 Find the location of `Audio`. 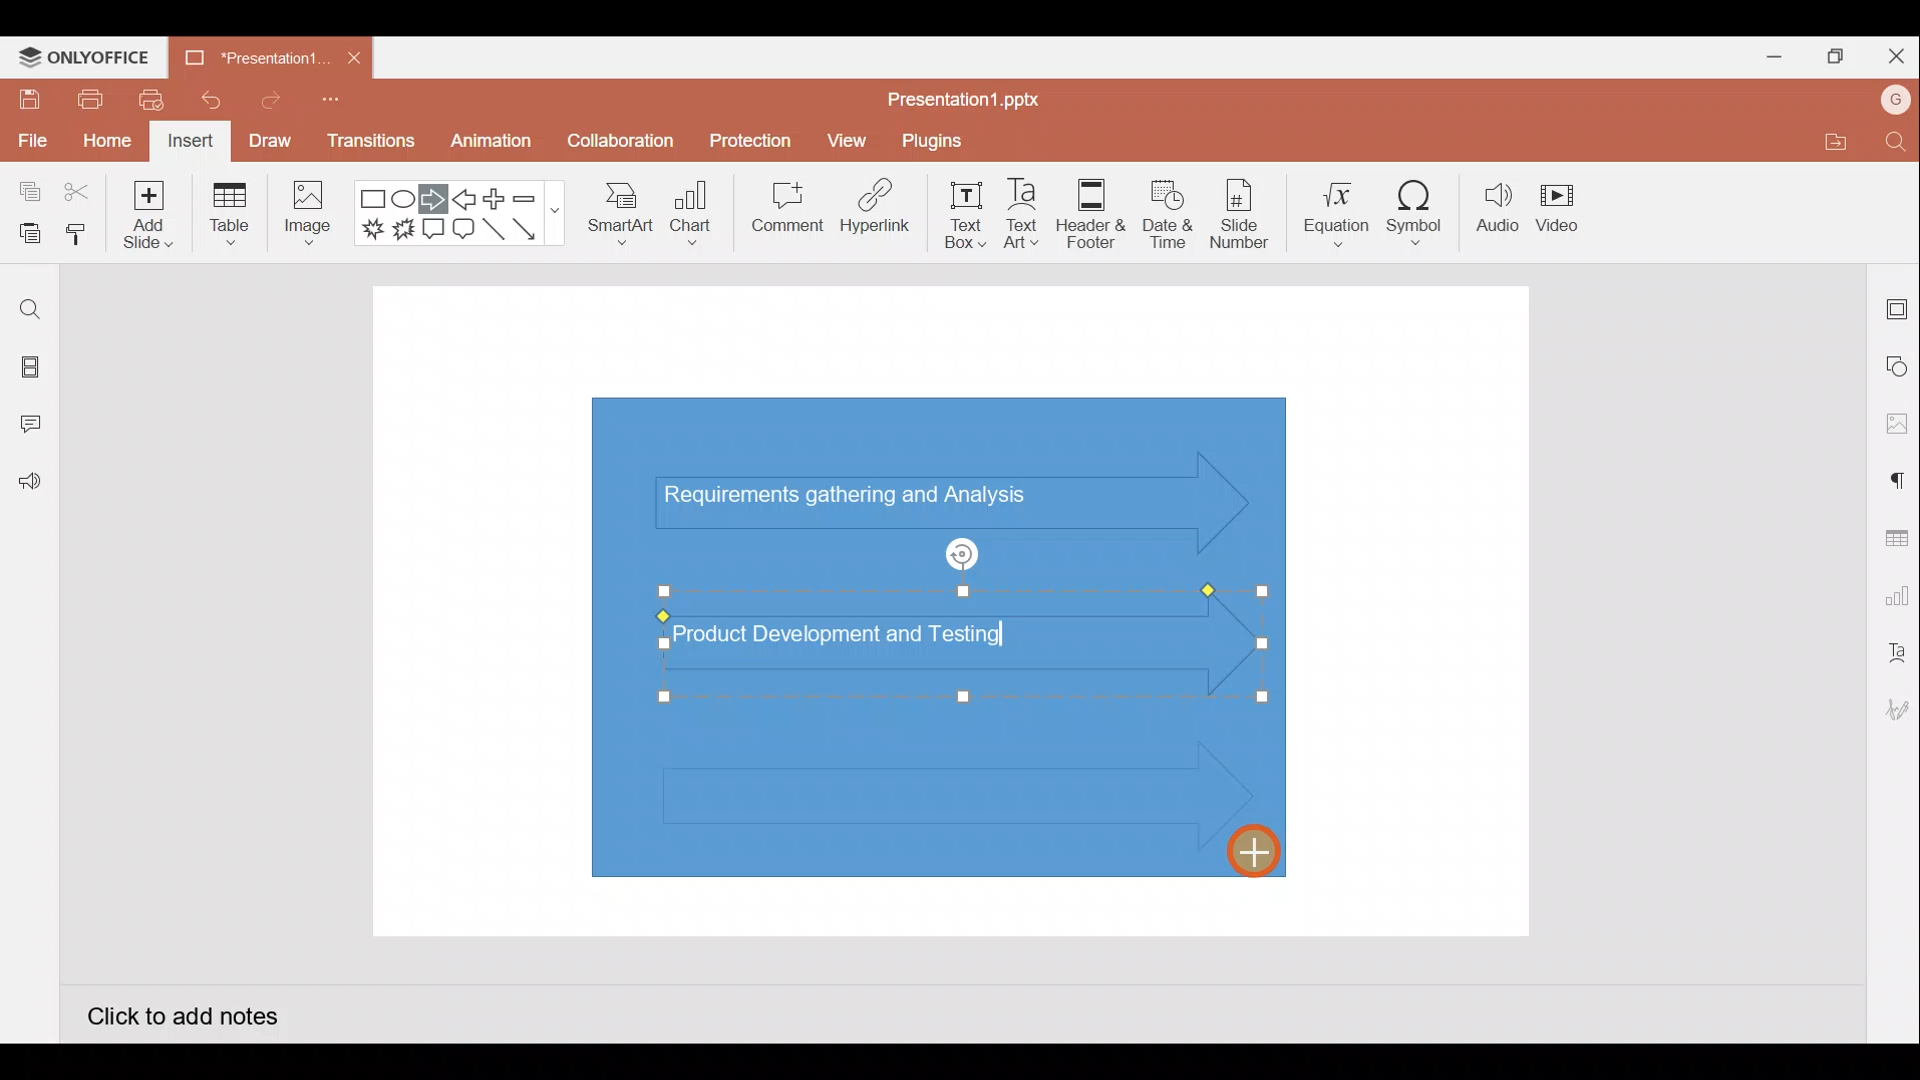

Audio is located at coordinates (1498, 208).